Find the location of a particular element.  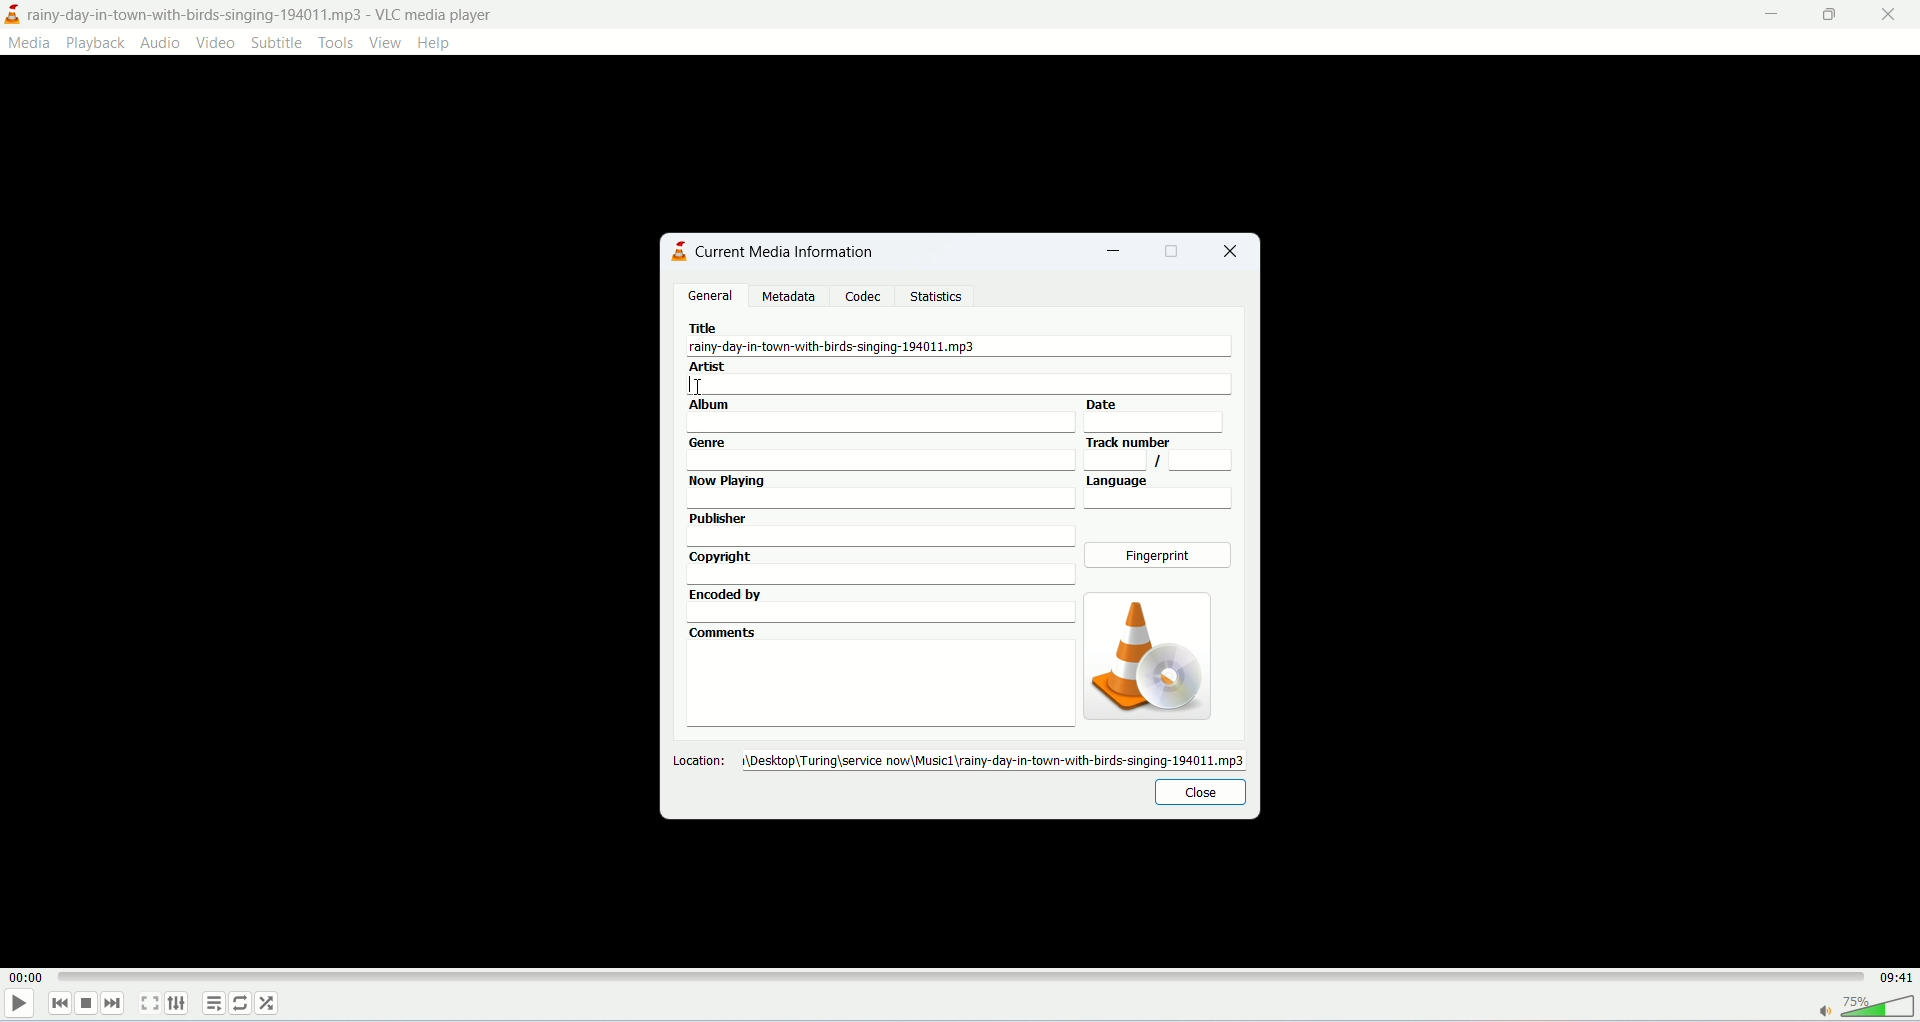

help is located at coordinates (438, 45).